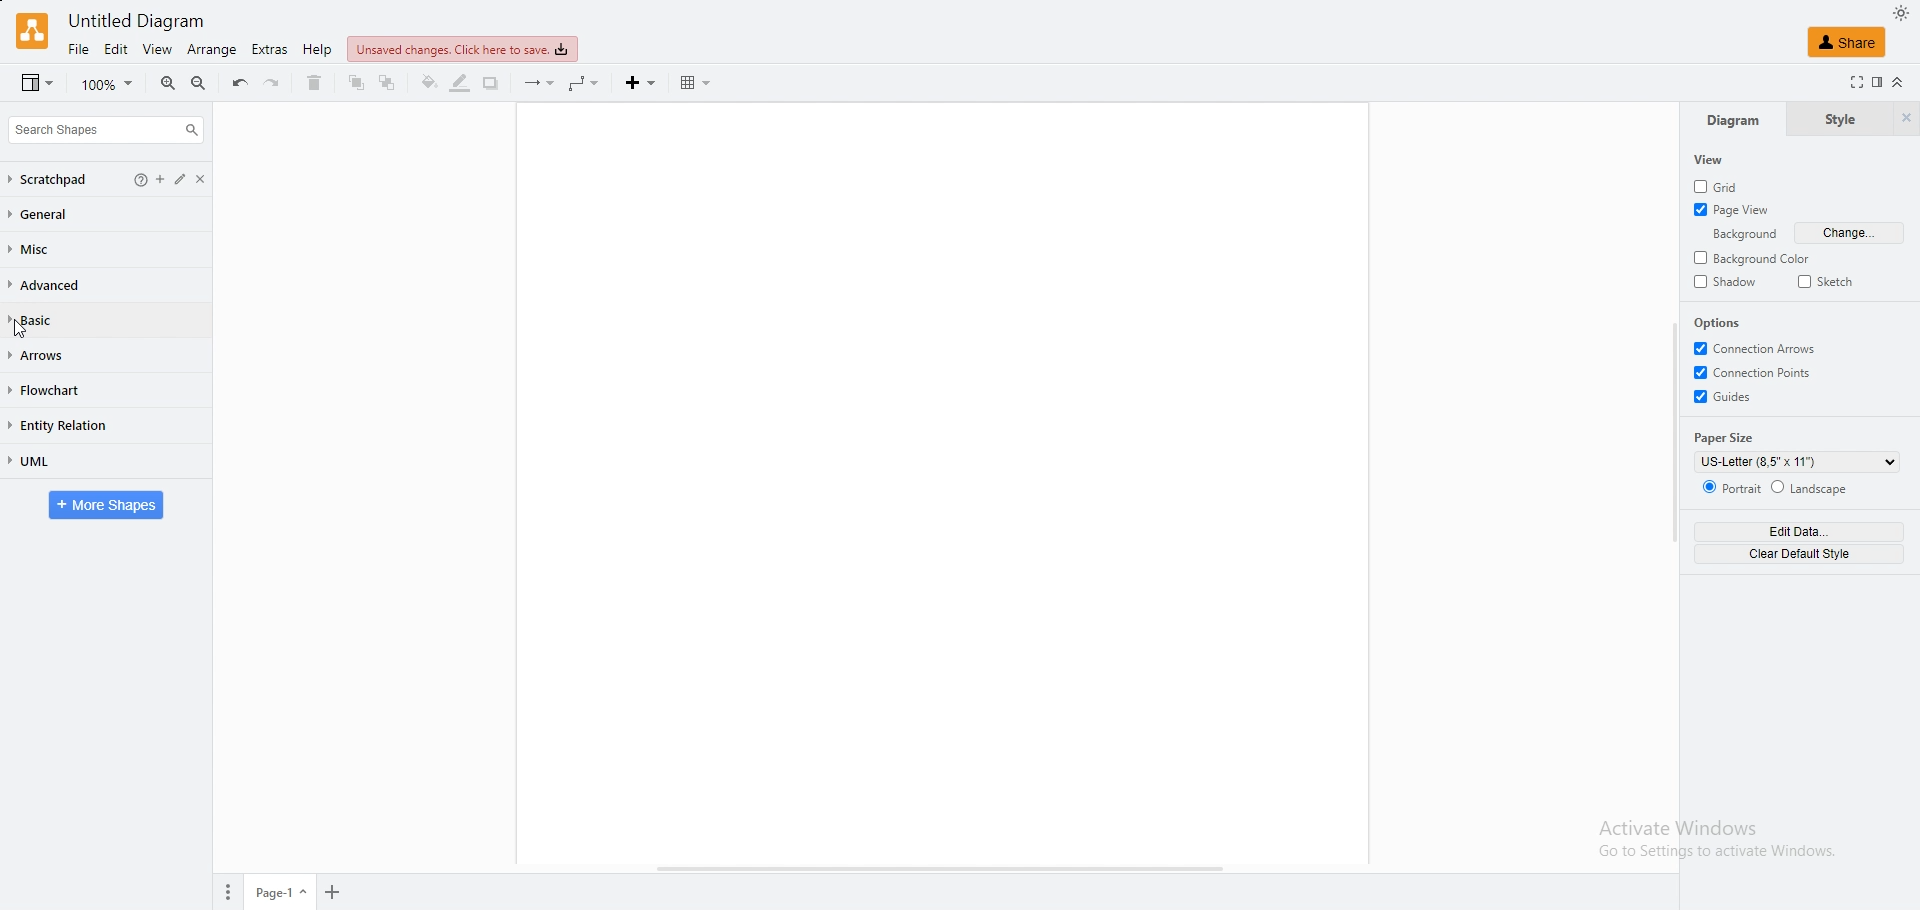 The height and width of the screenshot is (910, 1920). What do you see at coordinates (118, 50) in the screenshot?
I see `edit` at bounding box center [118, 50].